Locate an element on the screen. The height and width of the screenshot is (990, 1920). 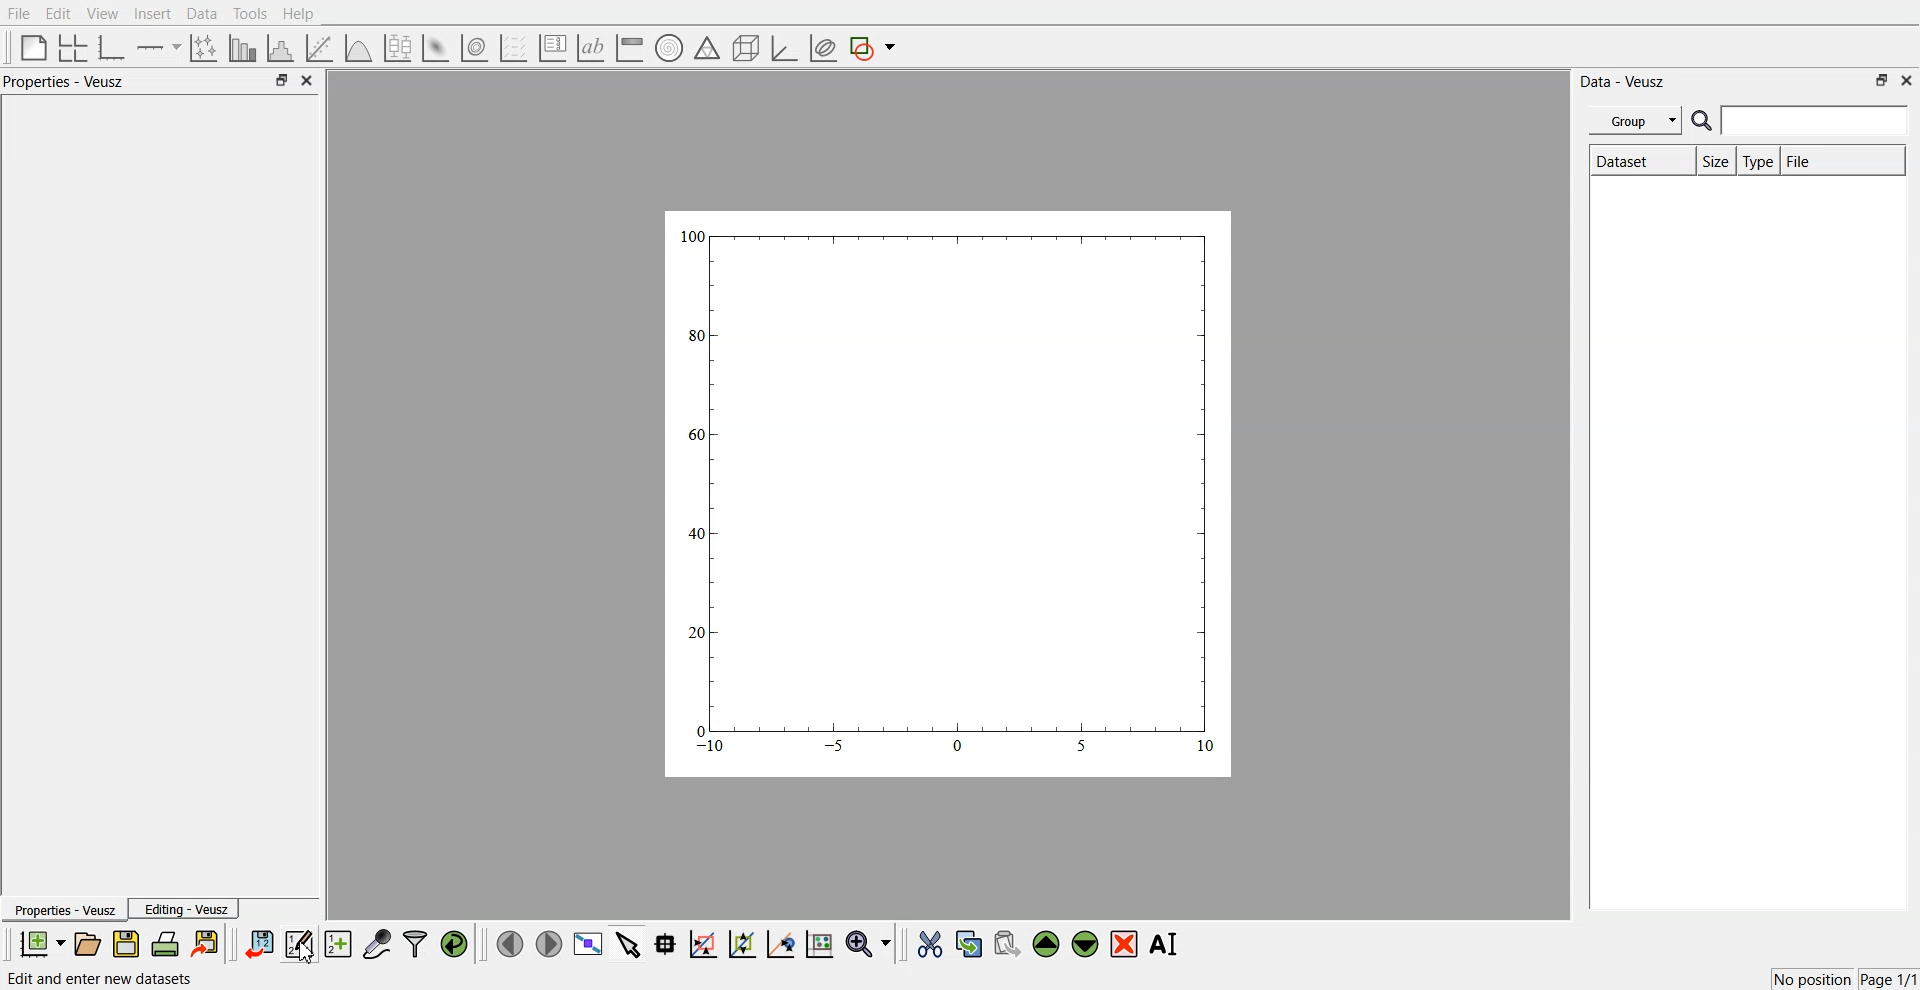
close is located at coordinates (308, 81).